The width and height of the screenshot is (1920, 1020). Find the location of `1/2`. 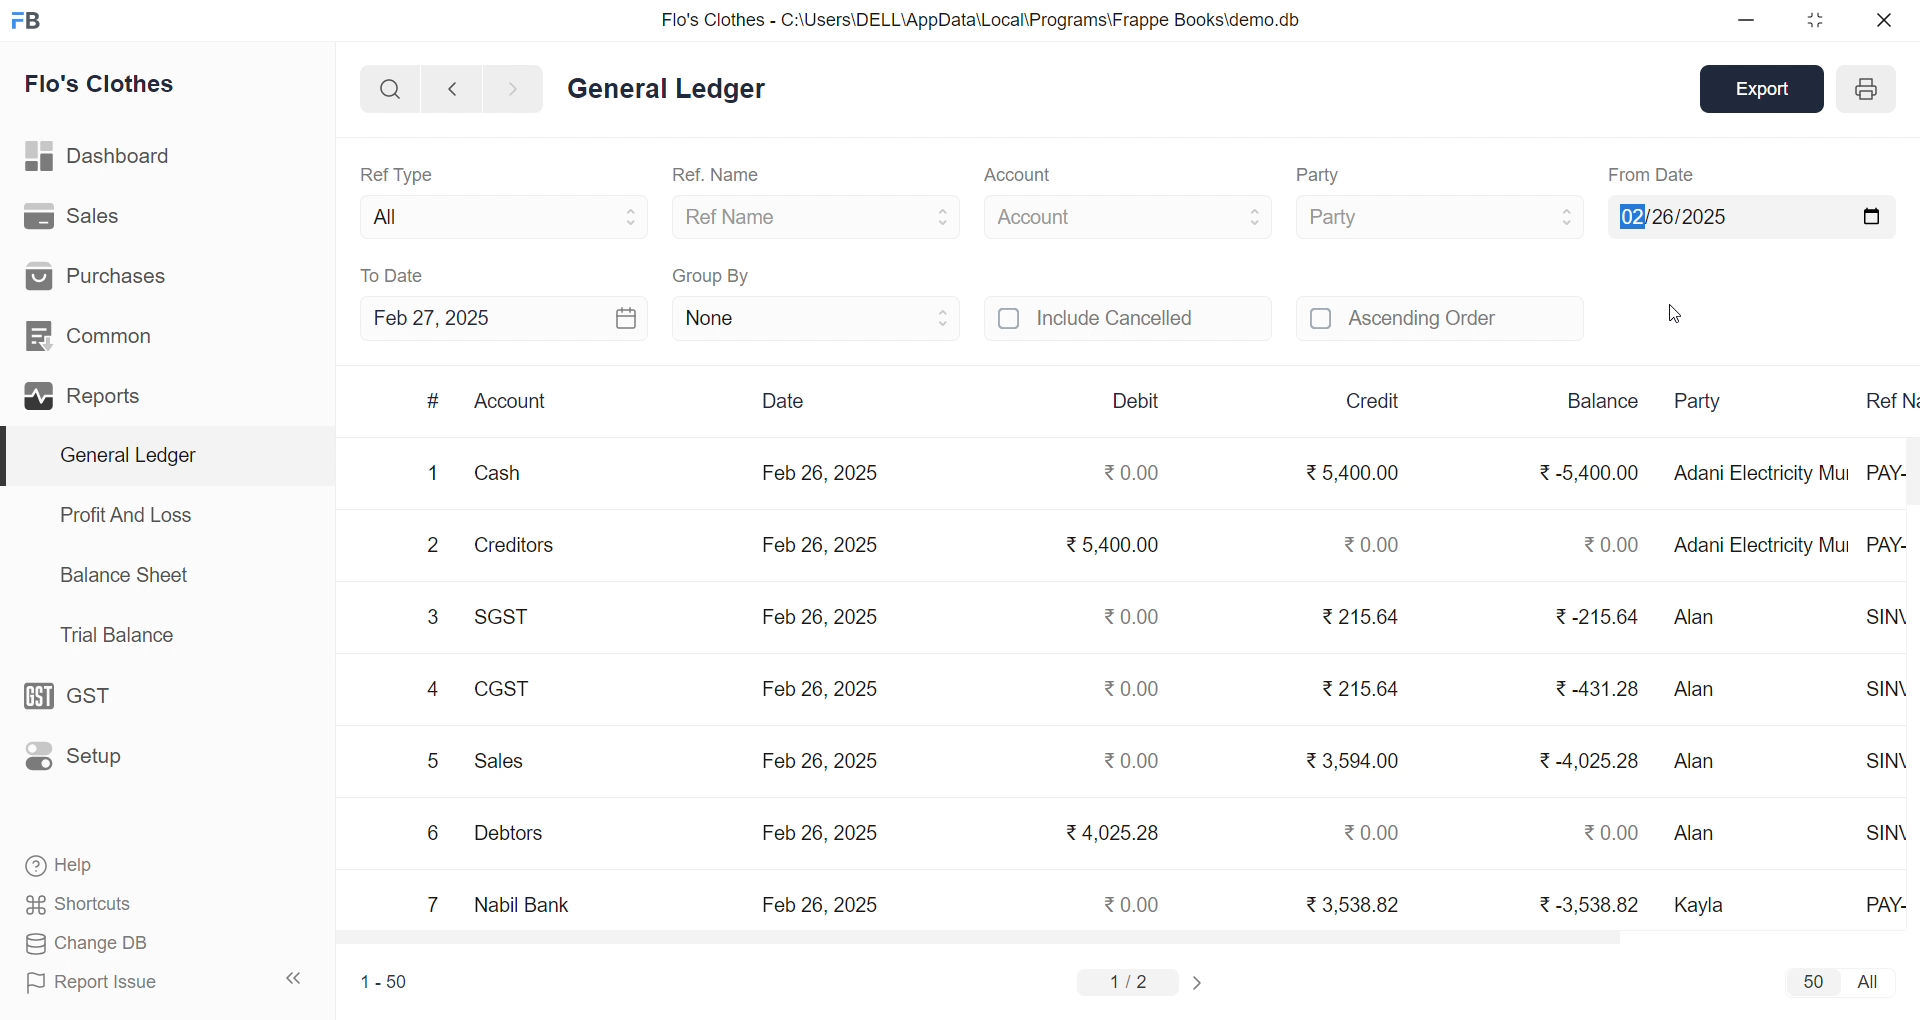

1/2 is located at coordinates (1133, 981).